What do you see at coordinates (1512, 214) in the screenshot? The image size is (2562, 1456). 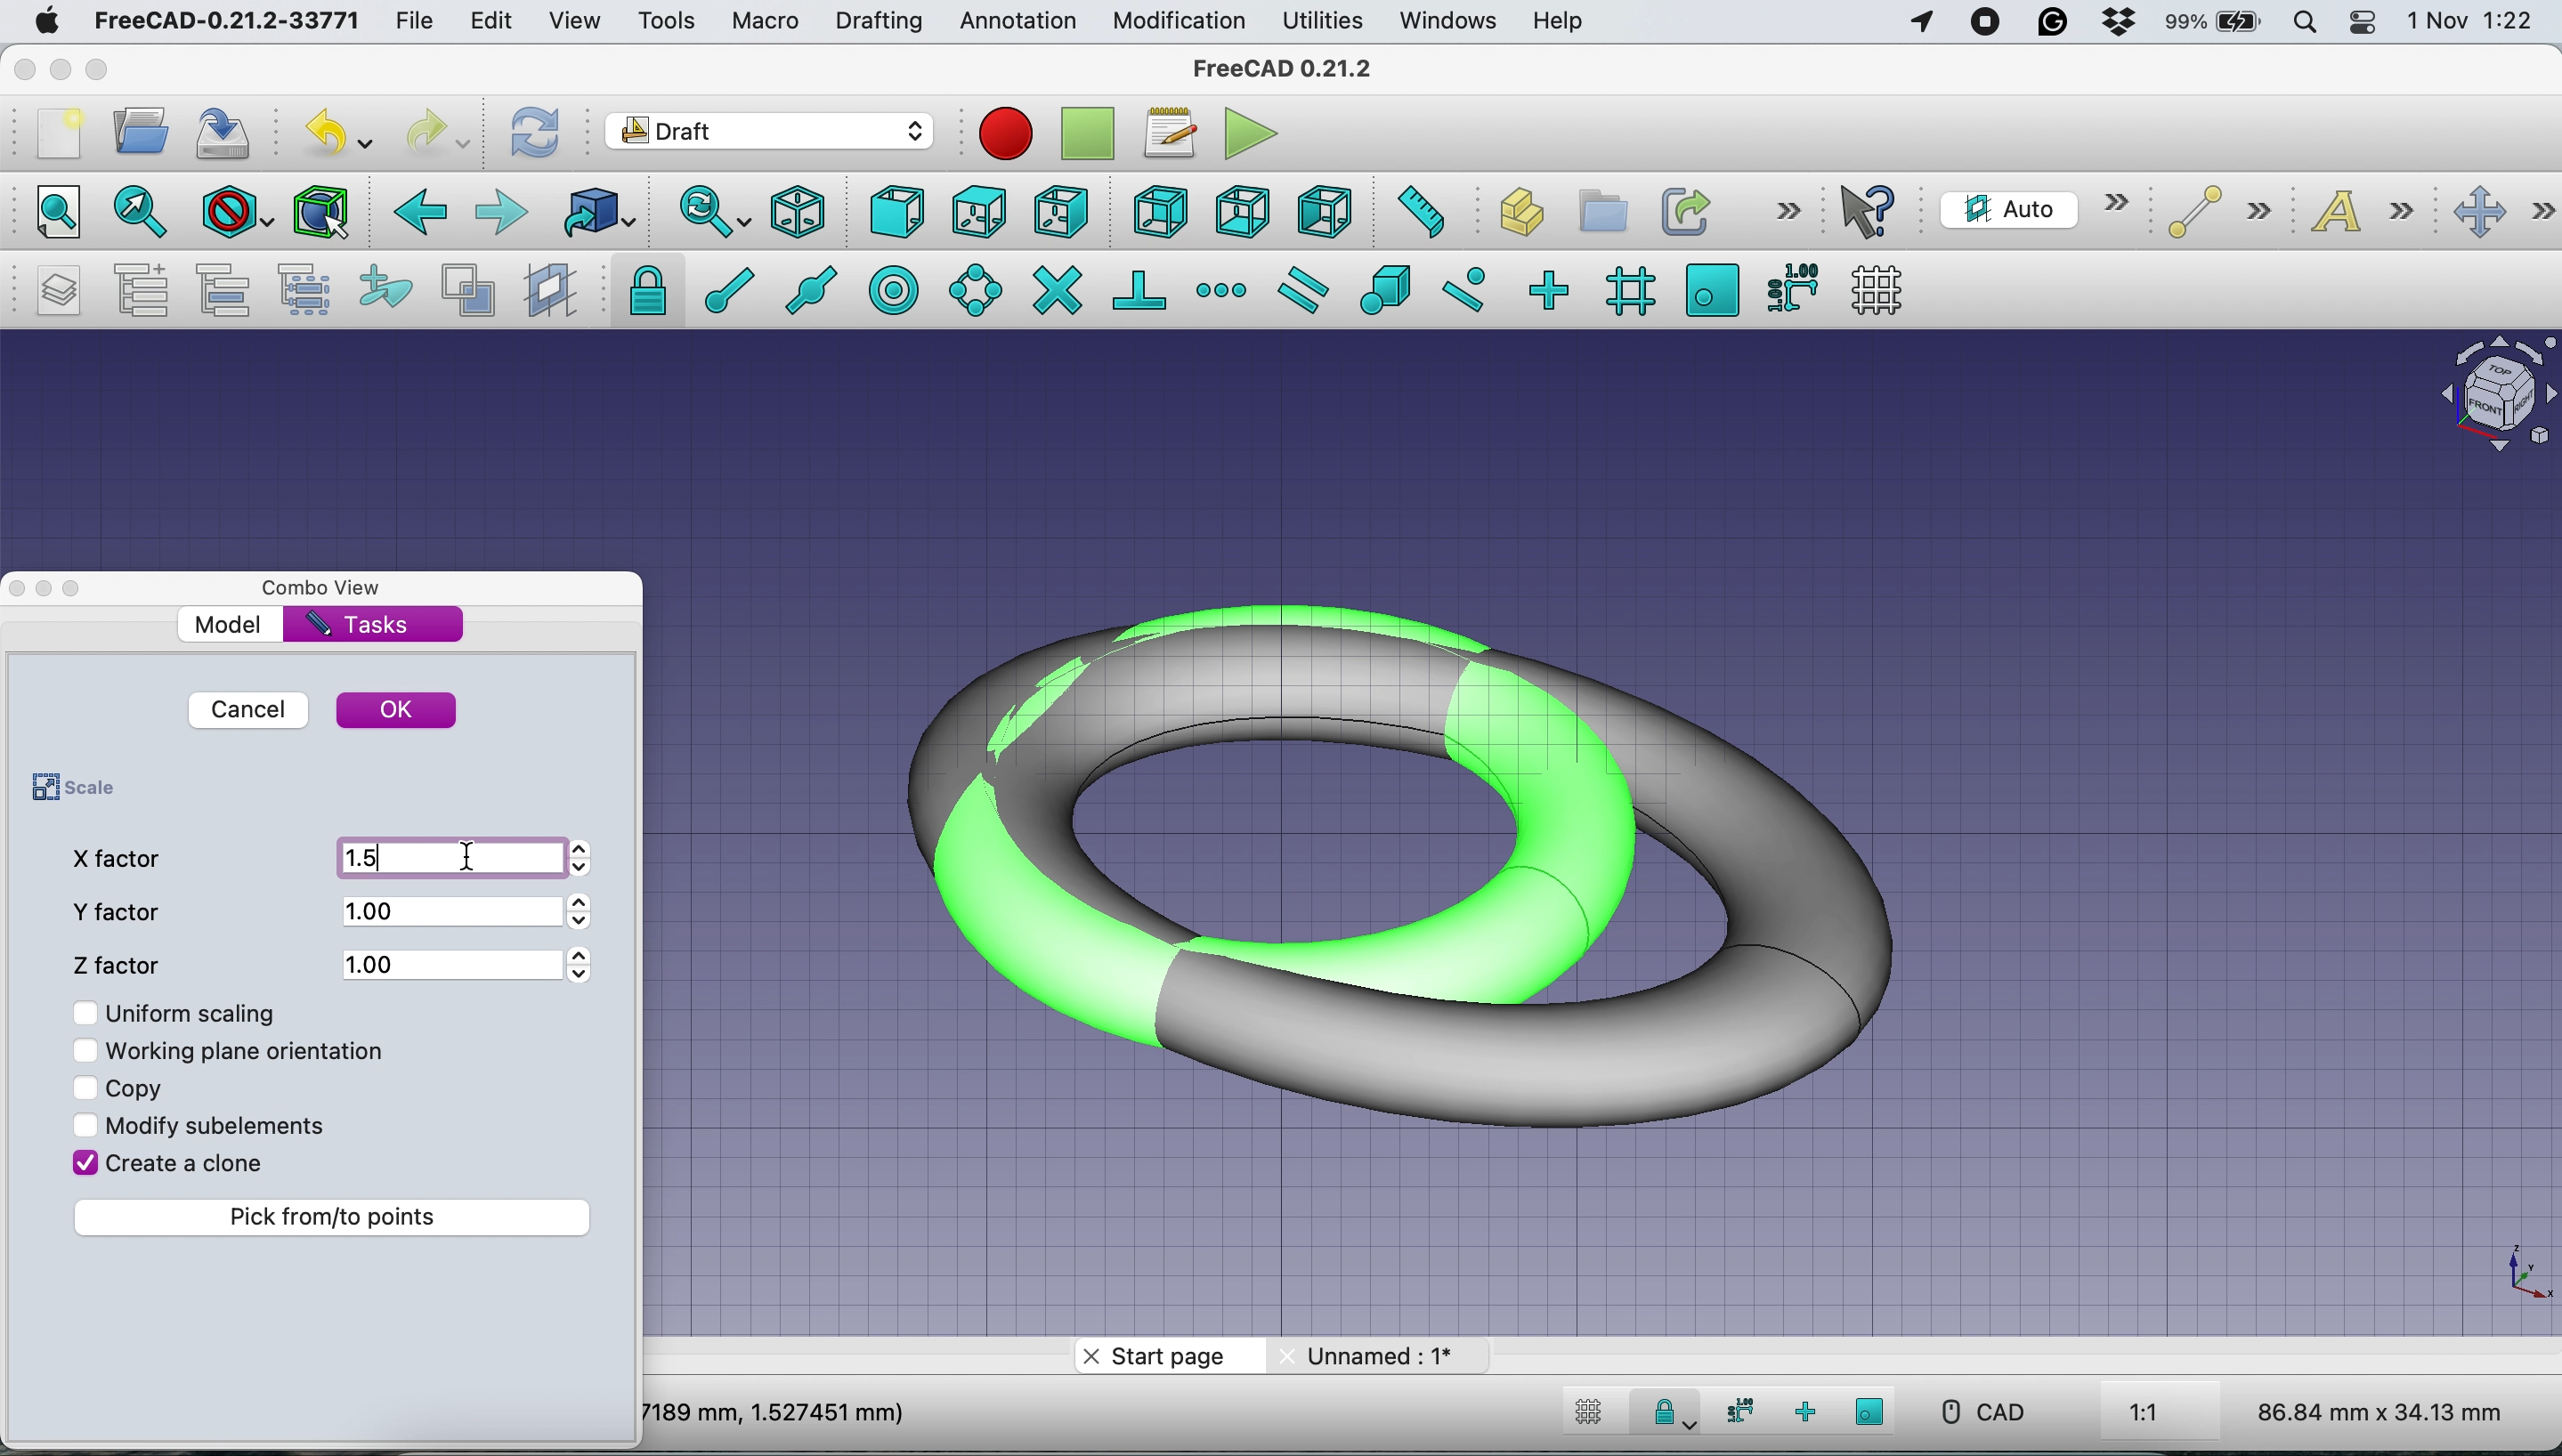 I see `create part` at bounding box center [1512, 214].